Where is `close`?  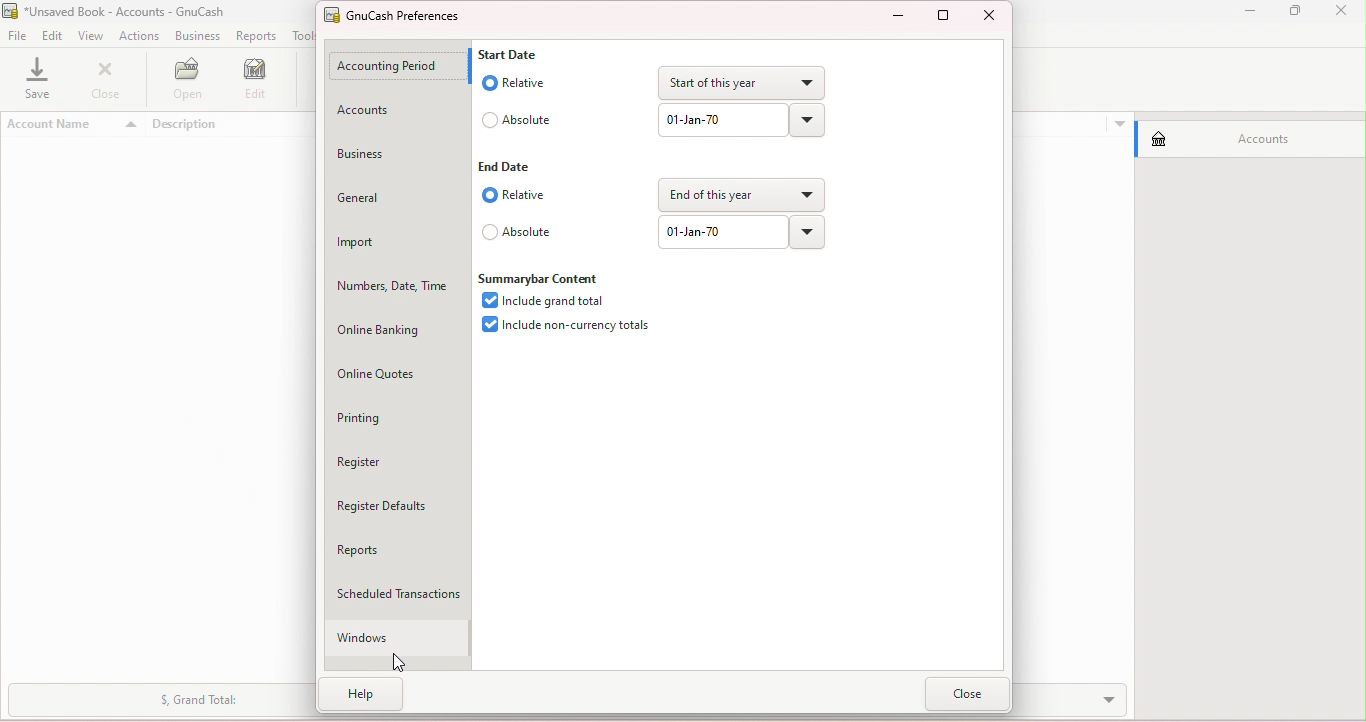 close is located at coordinates (1346, 13).